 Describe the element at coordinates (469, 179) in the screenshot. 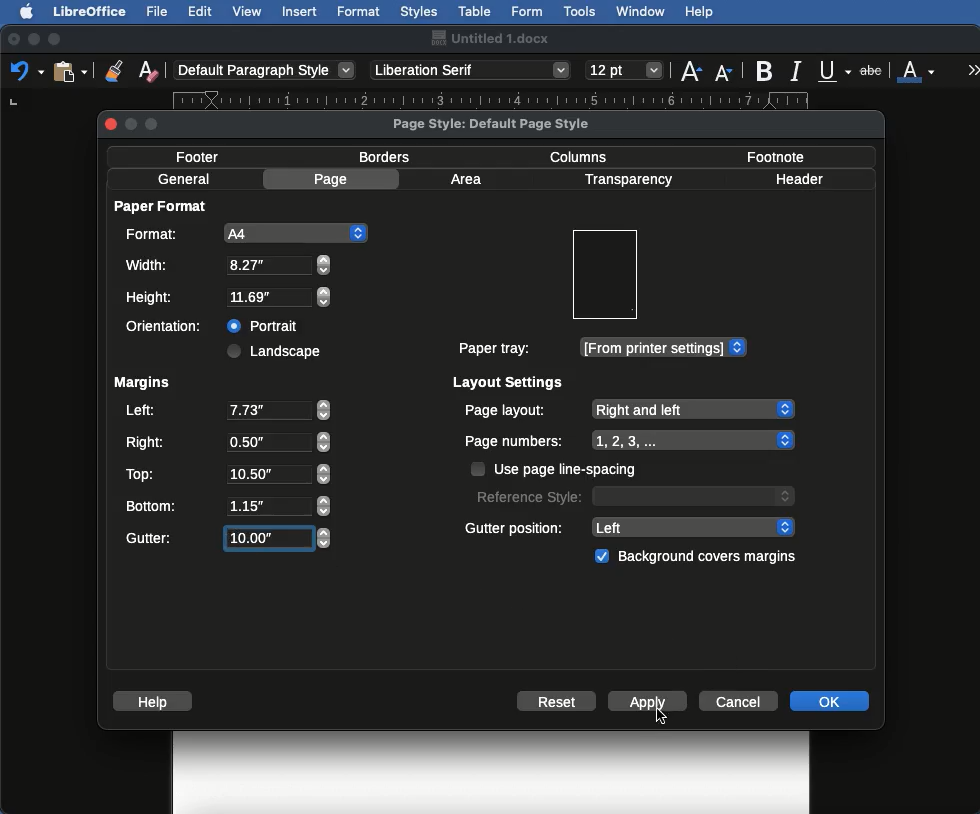

I see `Area` at that location.